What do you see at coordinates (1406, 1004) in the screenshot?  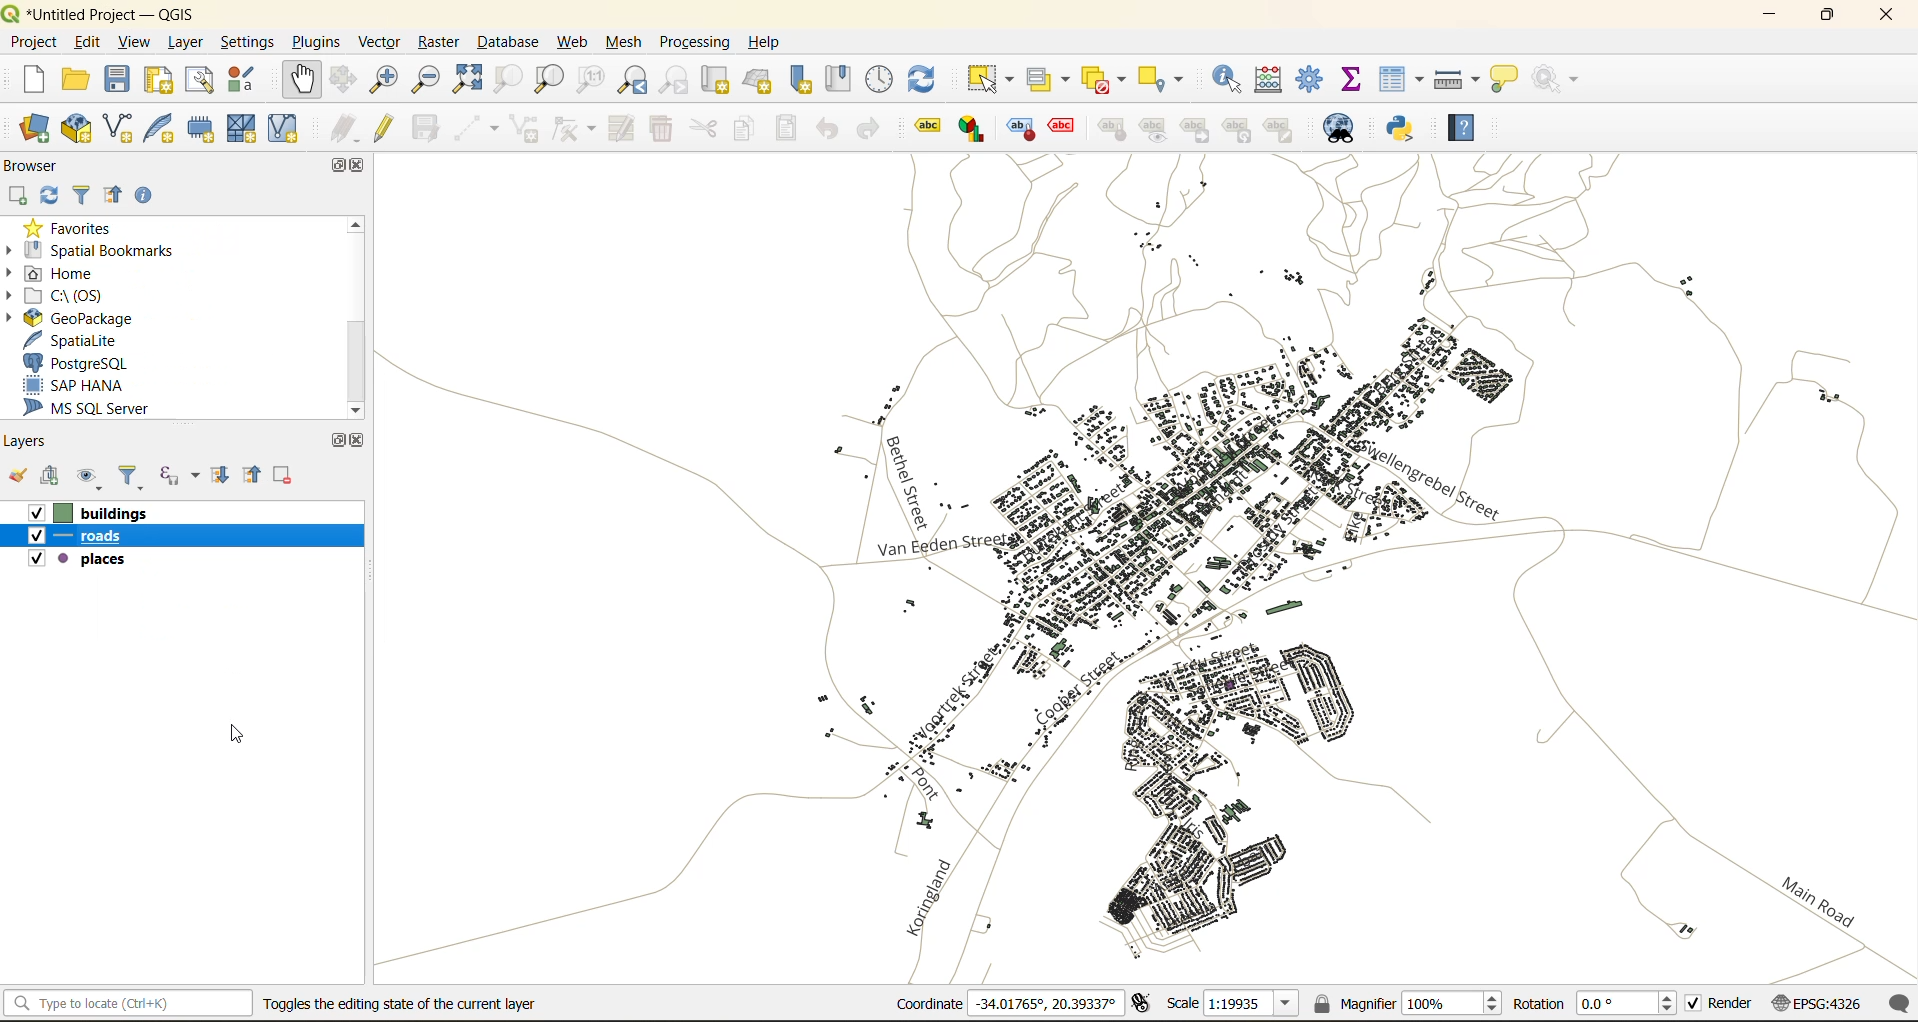 I see `magnifier` at bounding box center [1406, 1004].